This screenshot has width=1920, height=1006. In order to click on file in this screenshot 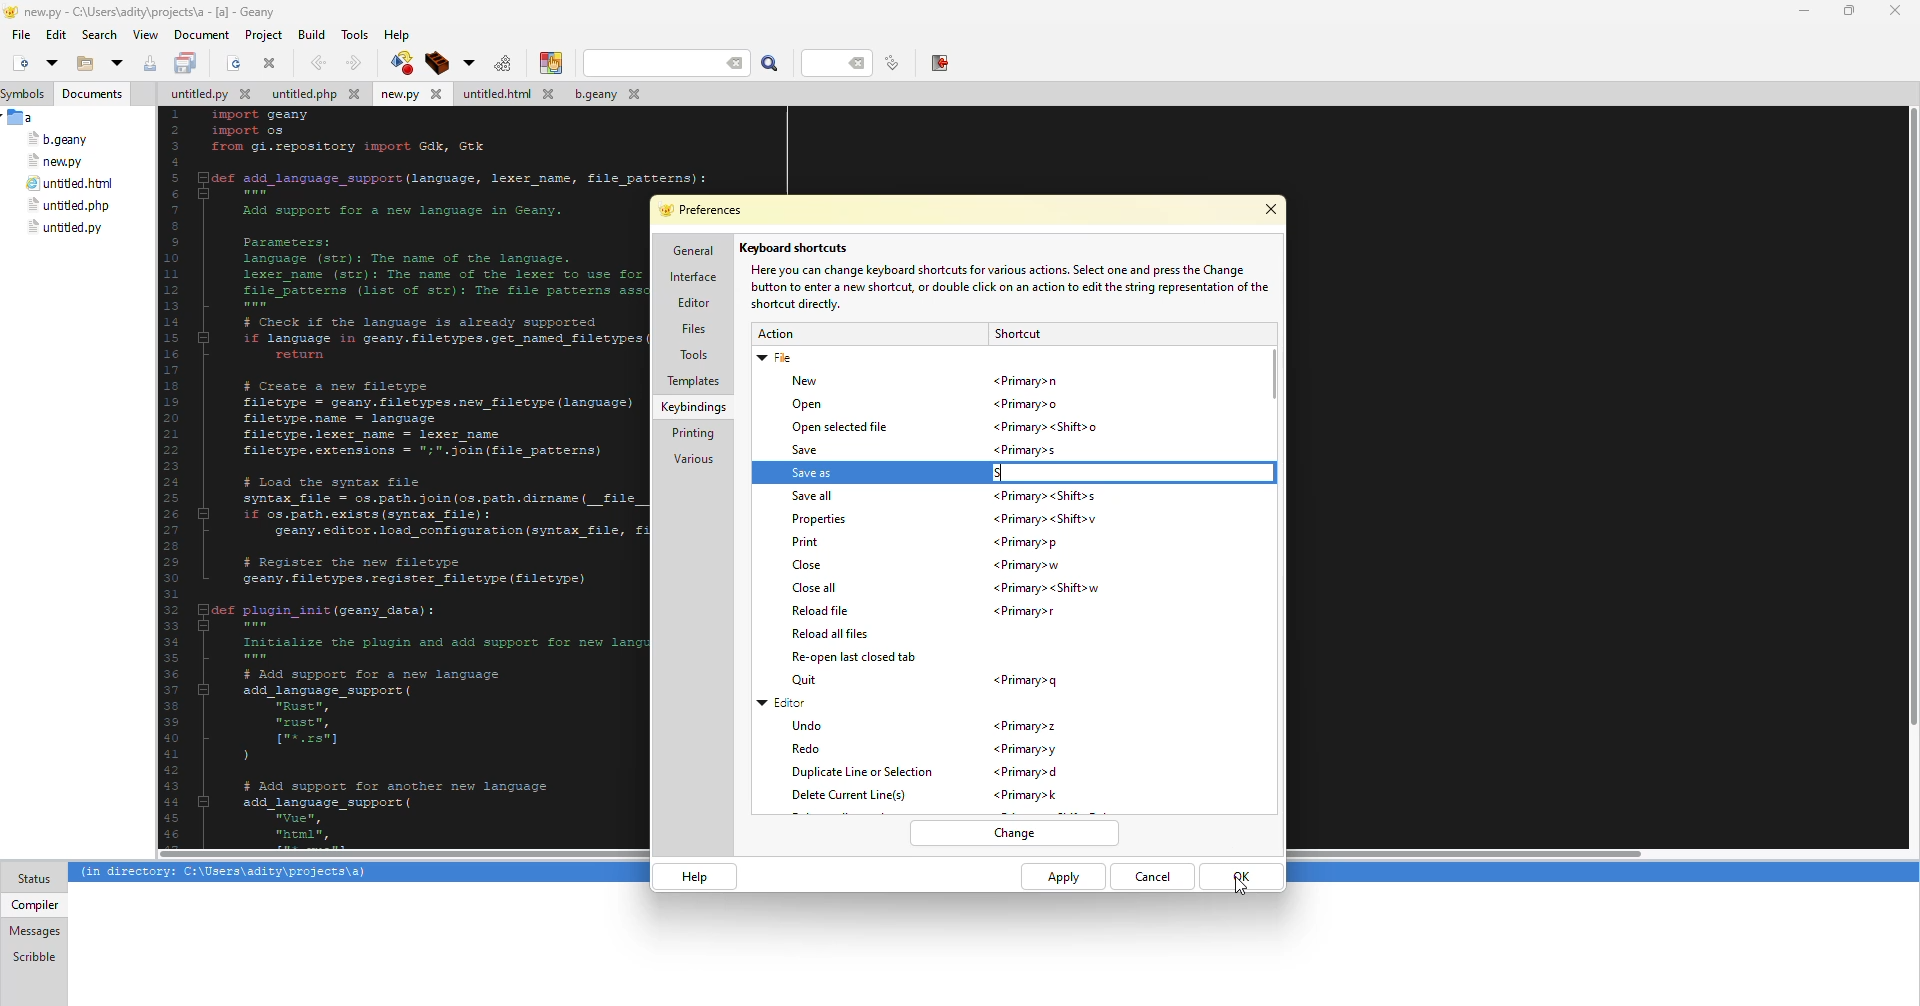, I will do `click(57, 161)`.